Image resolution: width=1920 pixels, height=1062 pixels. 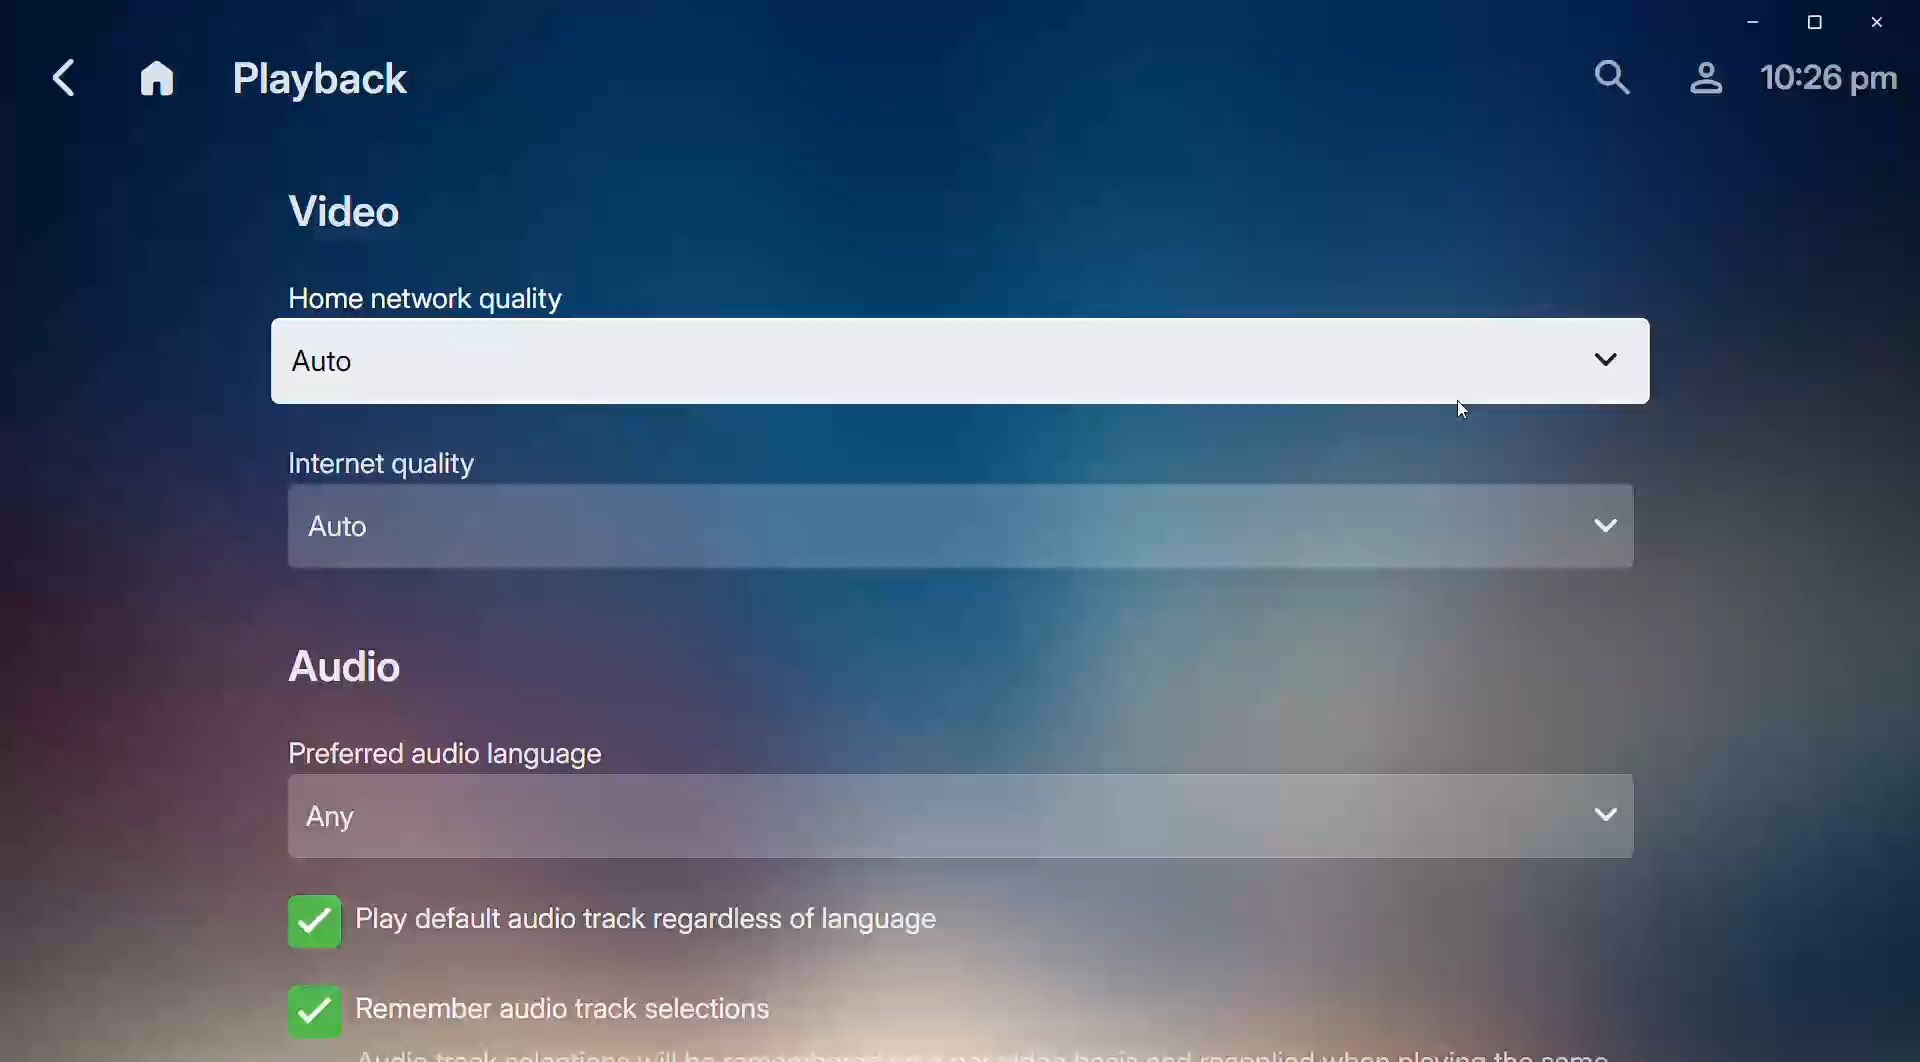 I want to click on Minimize, so click(x=1743, y=21).